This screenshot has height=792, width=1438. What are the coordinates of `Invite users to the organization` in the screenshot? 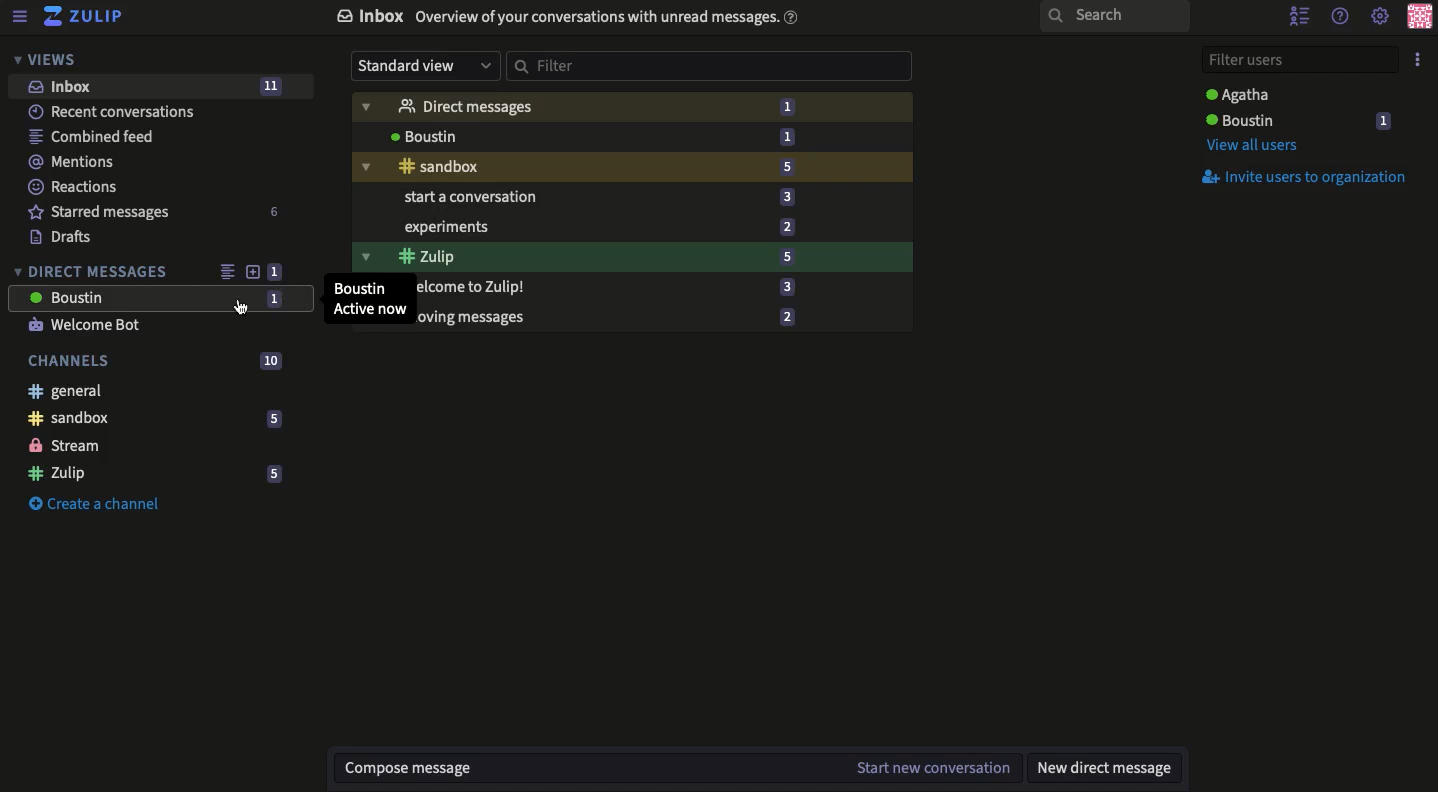 It's located at (1308, 176).